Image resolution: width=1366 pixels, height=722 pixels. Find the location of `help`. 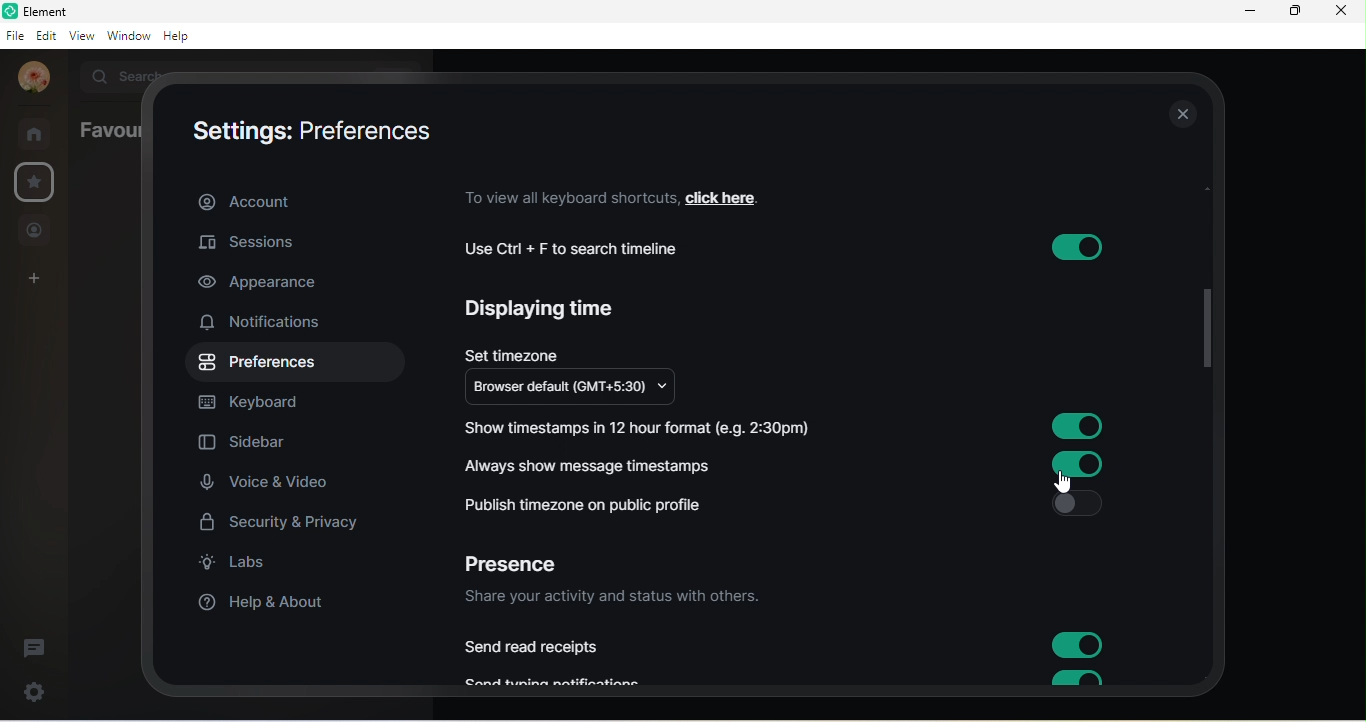

help is located at coordinates (183, 38).